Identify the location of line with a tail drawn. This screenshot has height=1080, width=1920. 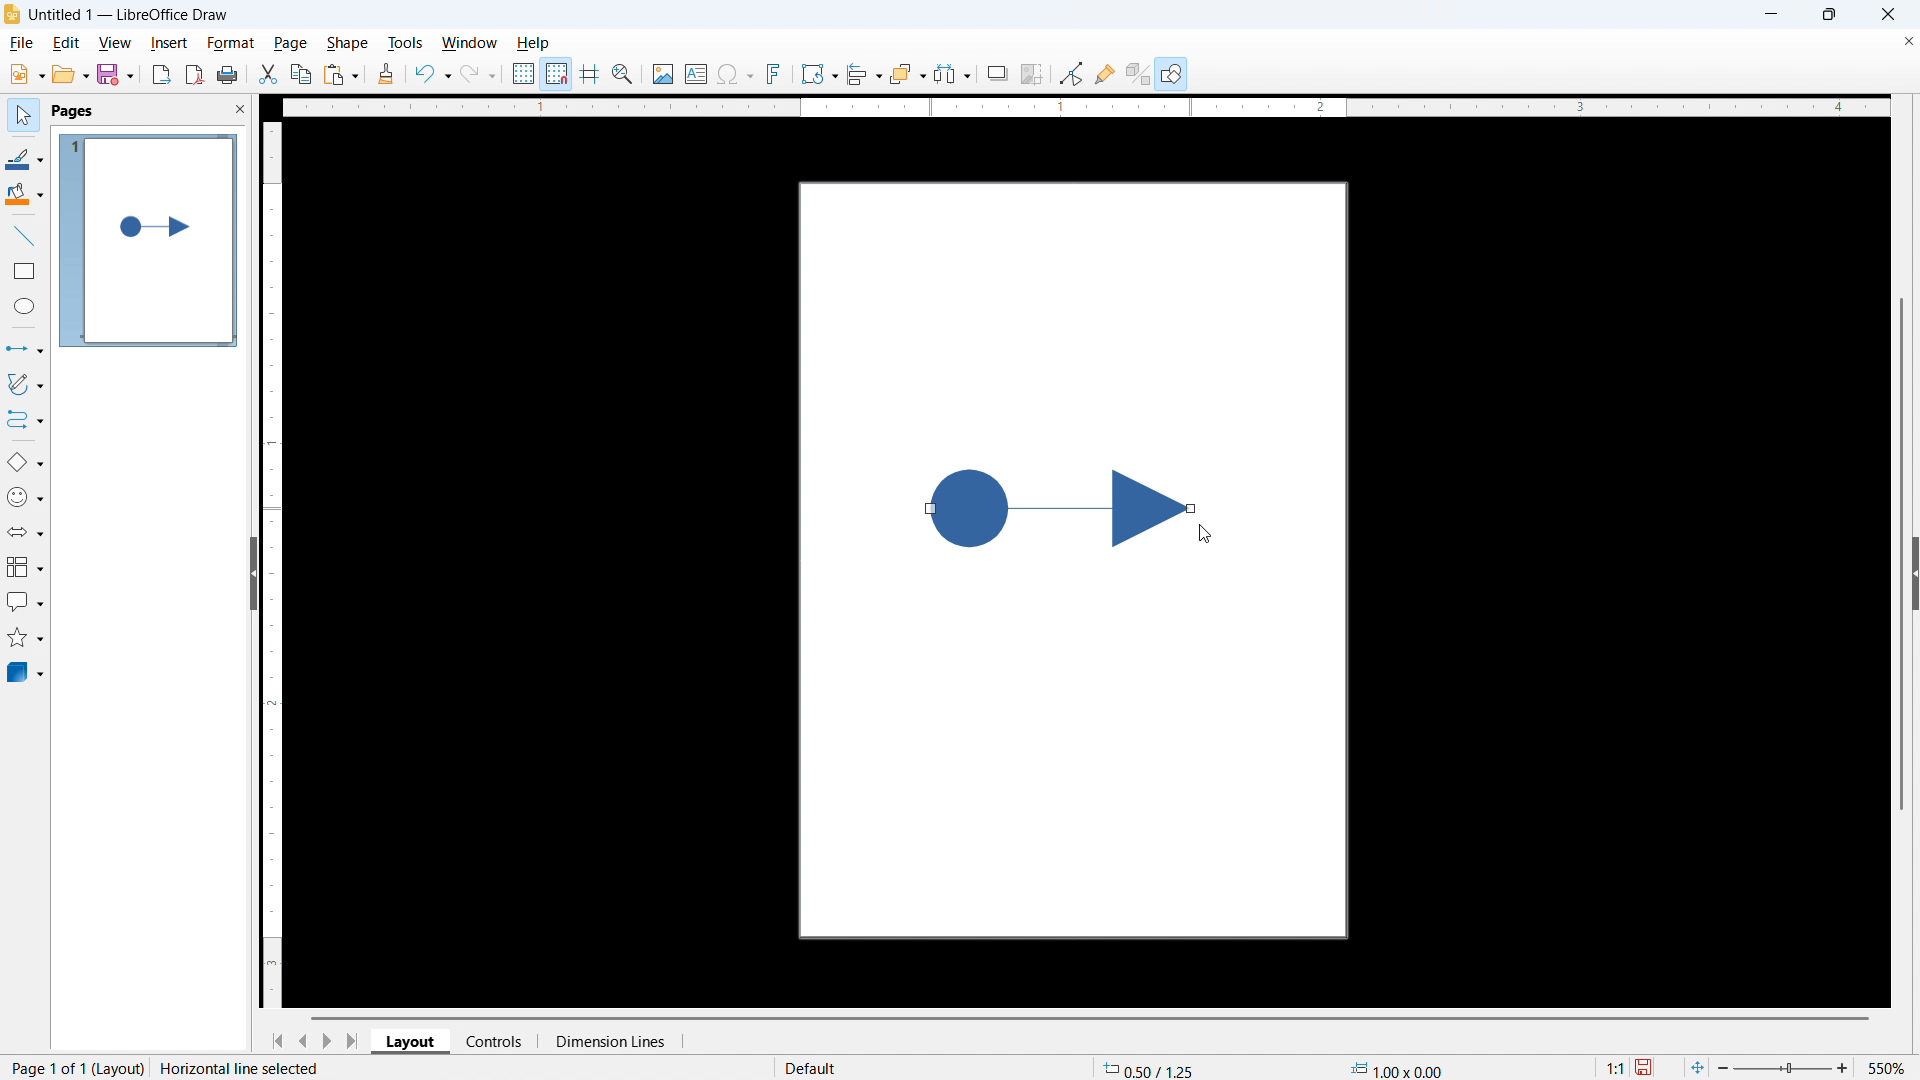
(1058, 506).